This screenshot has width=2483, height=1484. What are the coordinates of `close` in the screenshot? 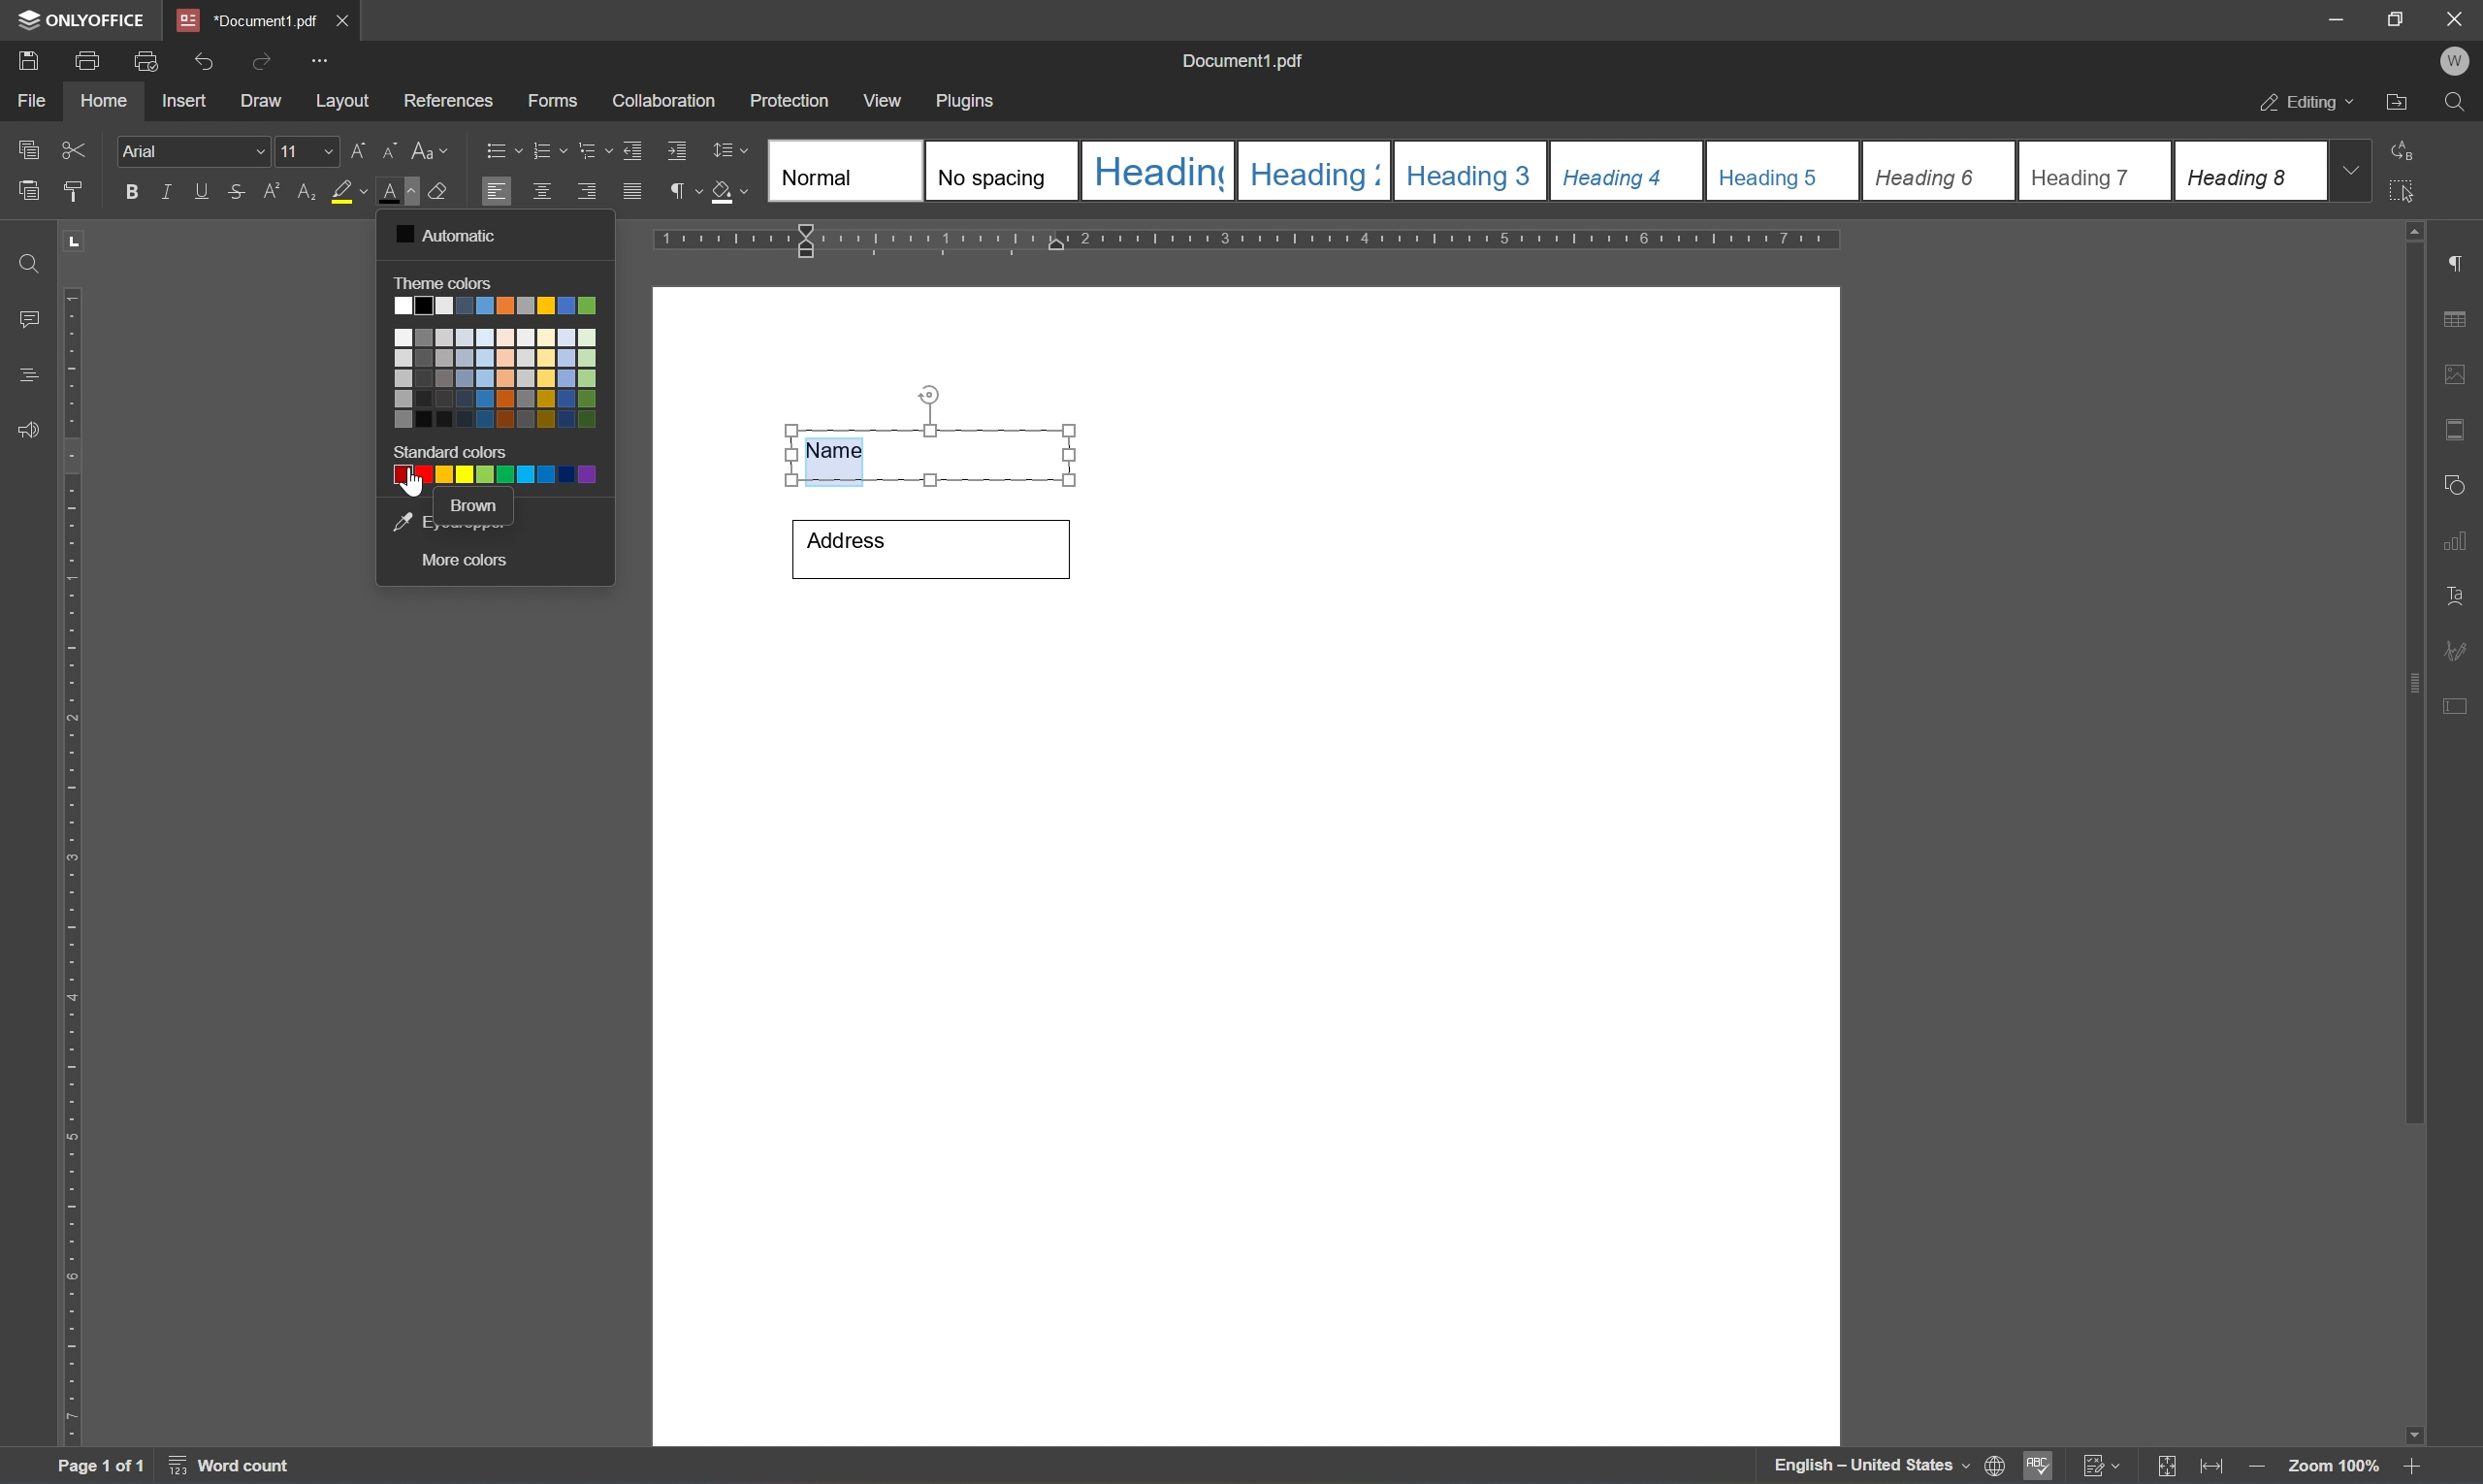 It's located at (346, 16).